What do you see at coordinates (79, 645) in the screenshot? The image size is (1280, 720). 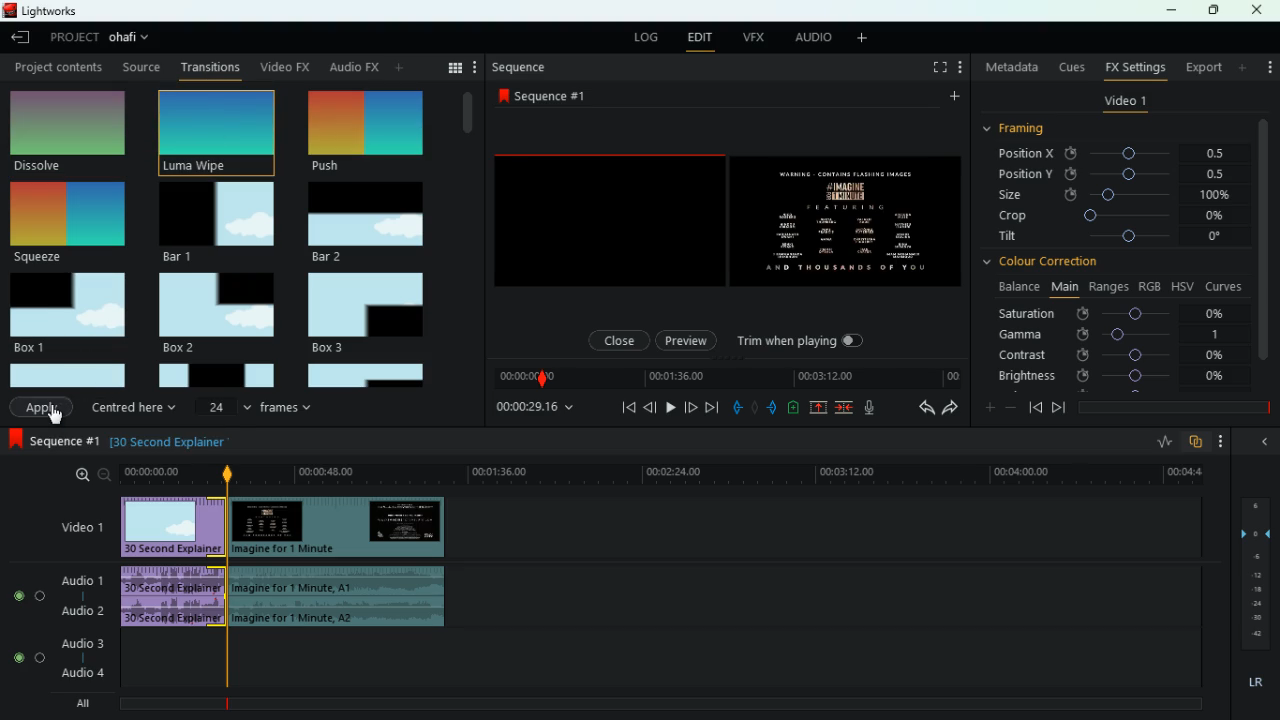 I see `audio 3` at bounding box center [79, 645].